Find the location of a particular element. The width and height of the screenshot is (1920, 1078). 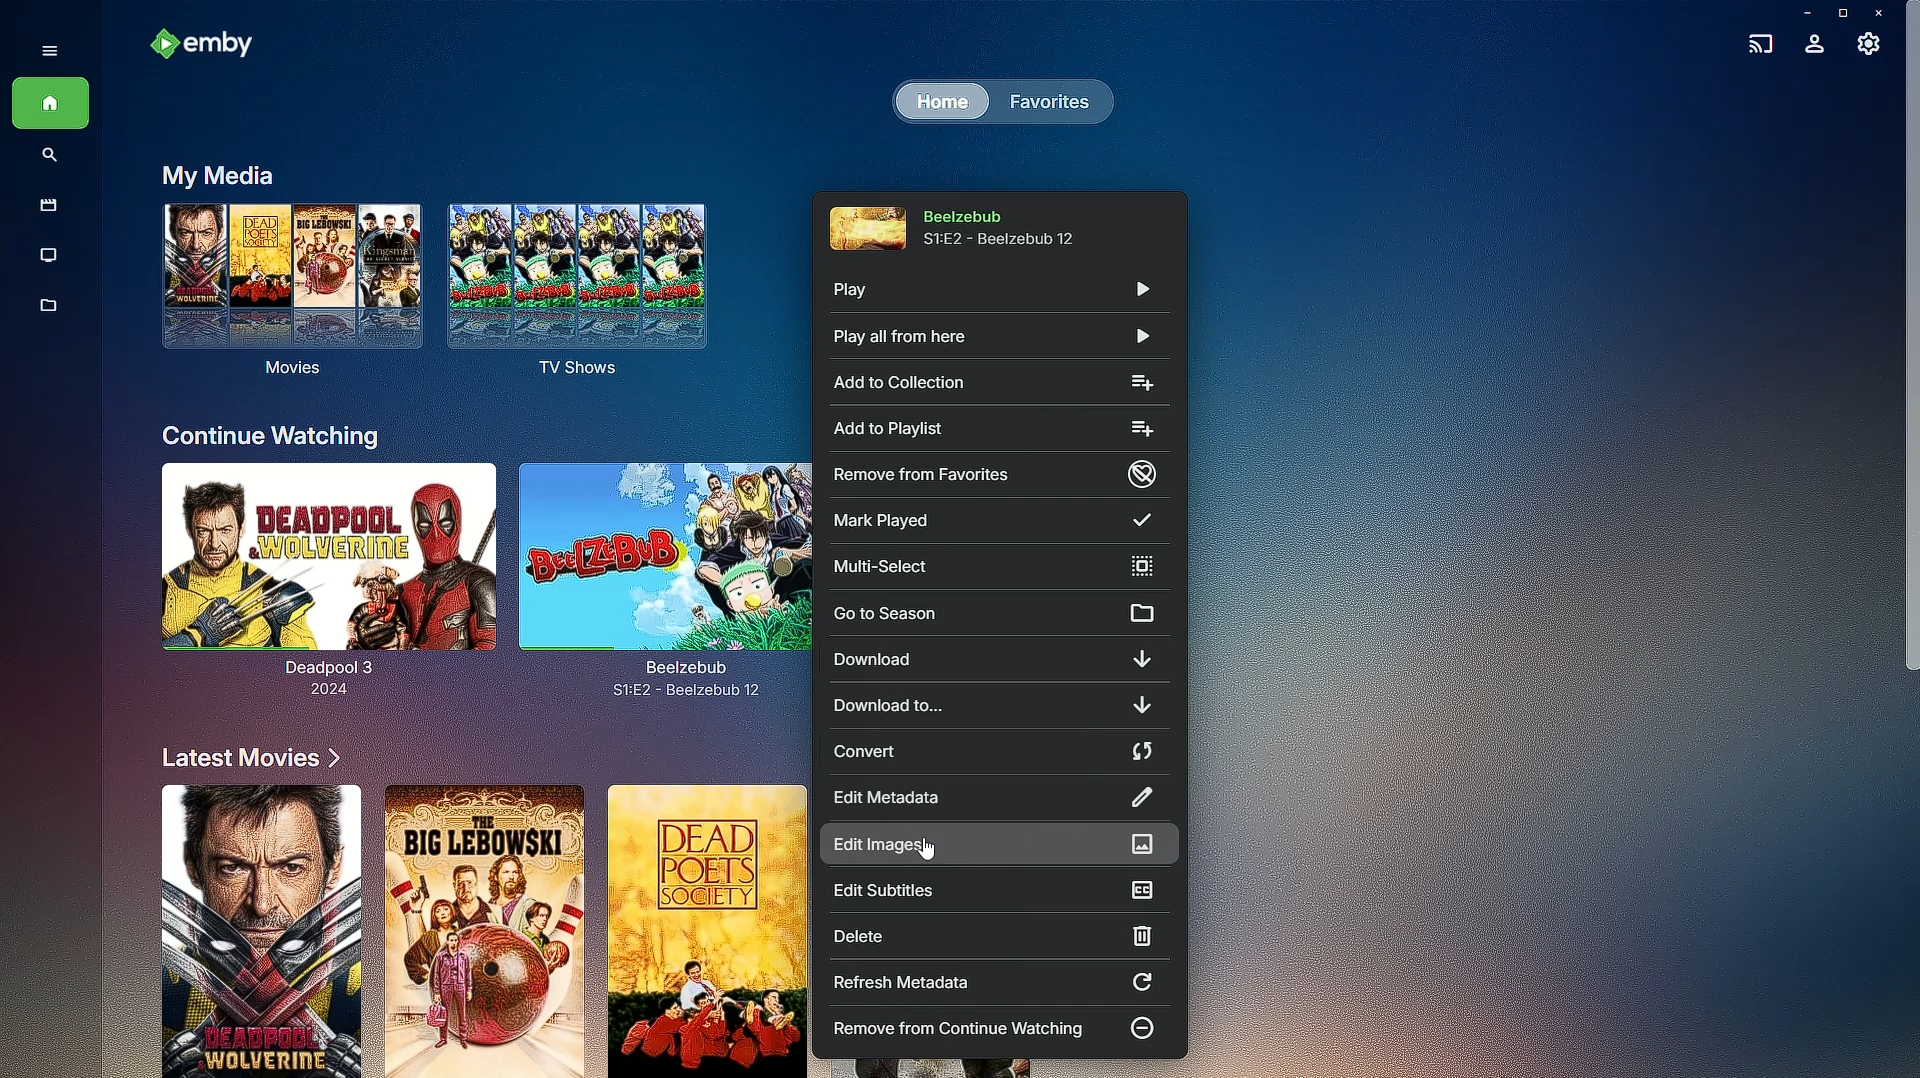

Remove from favorites is located at coordinates (997, 474).